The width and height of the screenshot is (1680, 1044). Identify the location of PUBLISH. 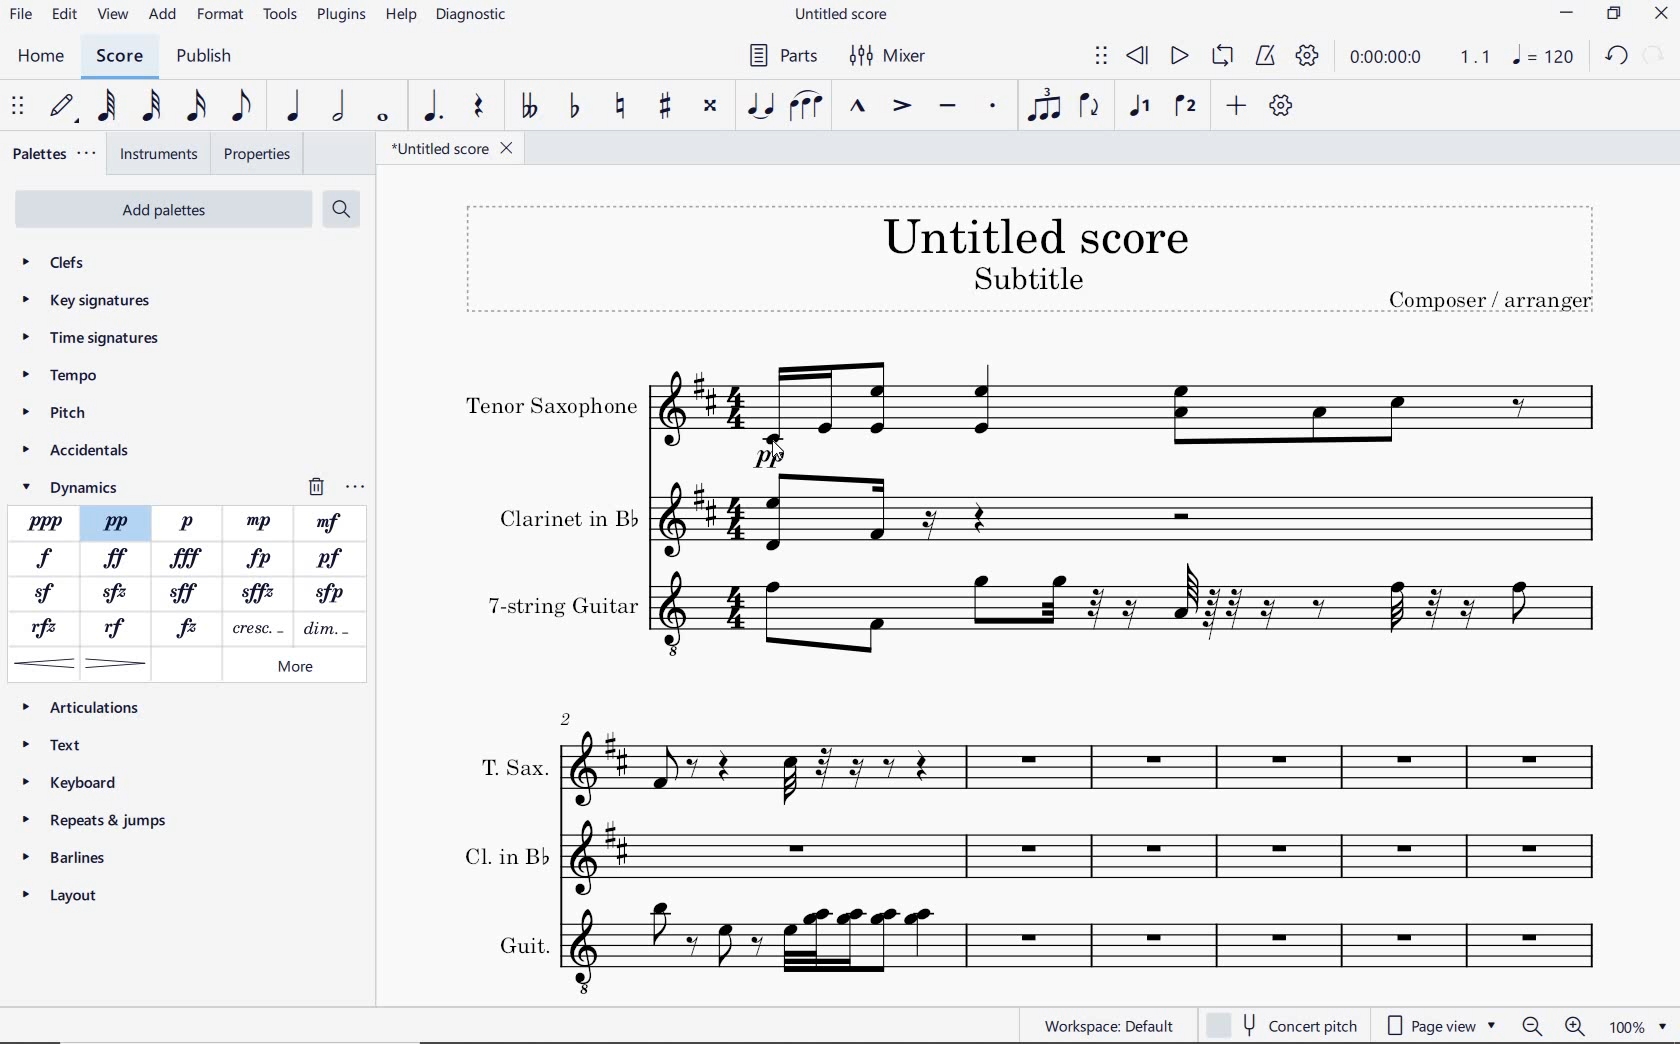
(205, 56).